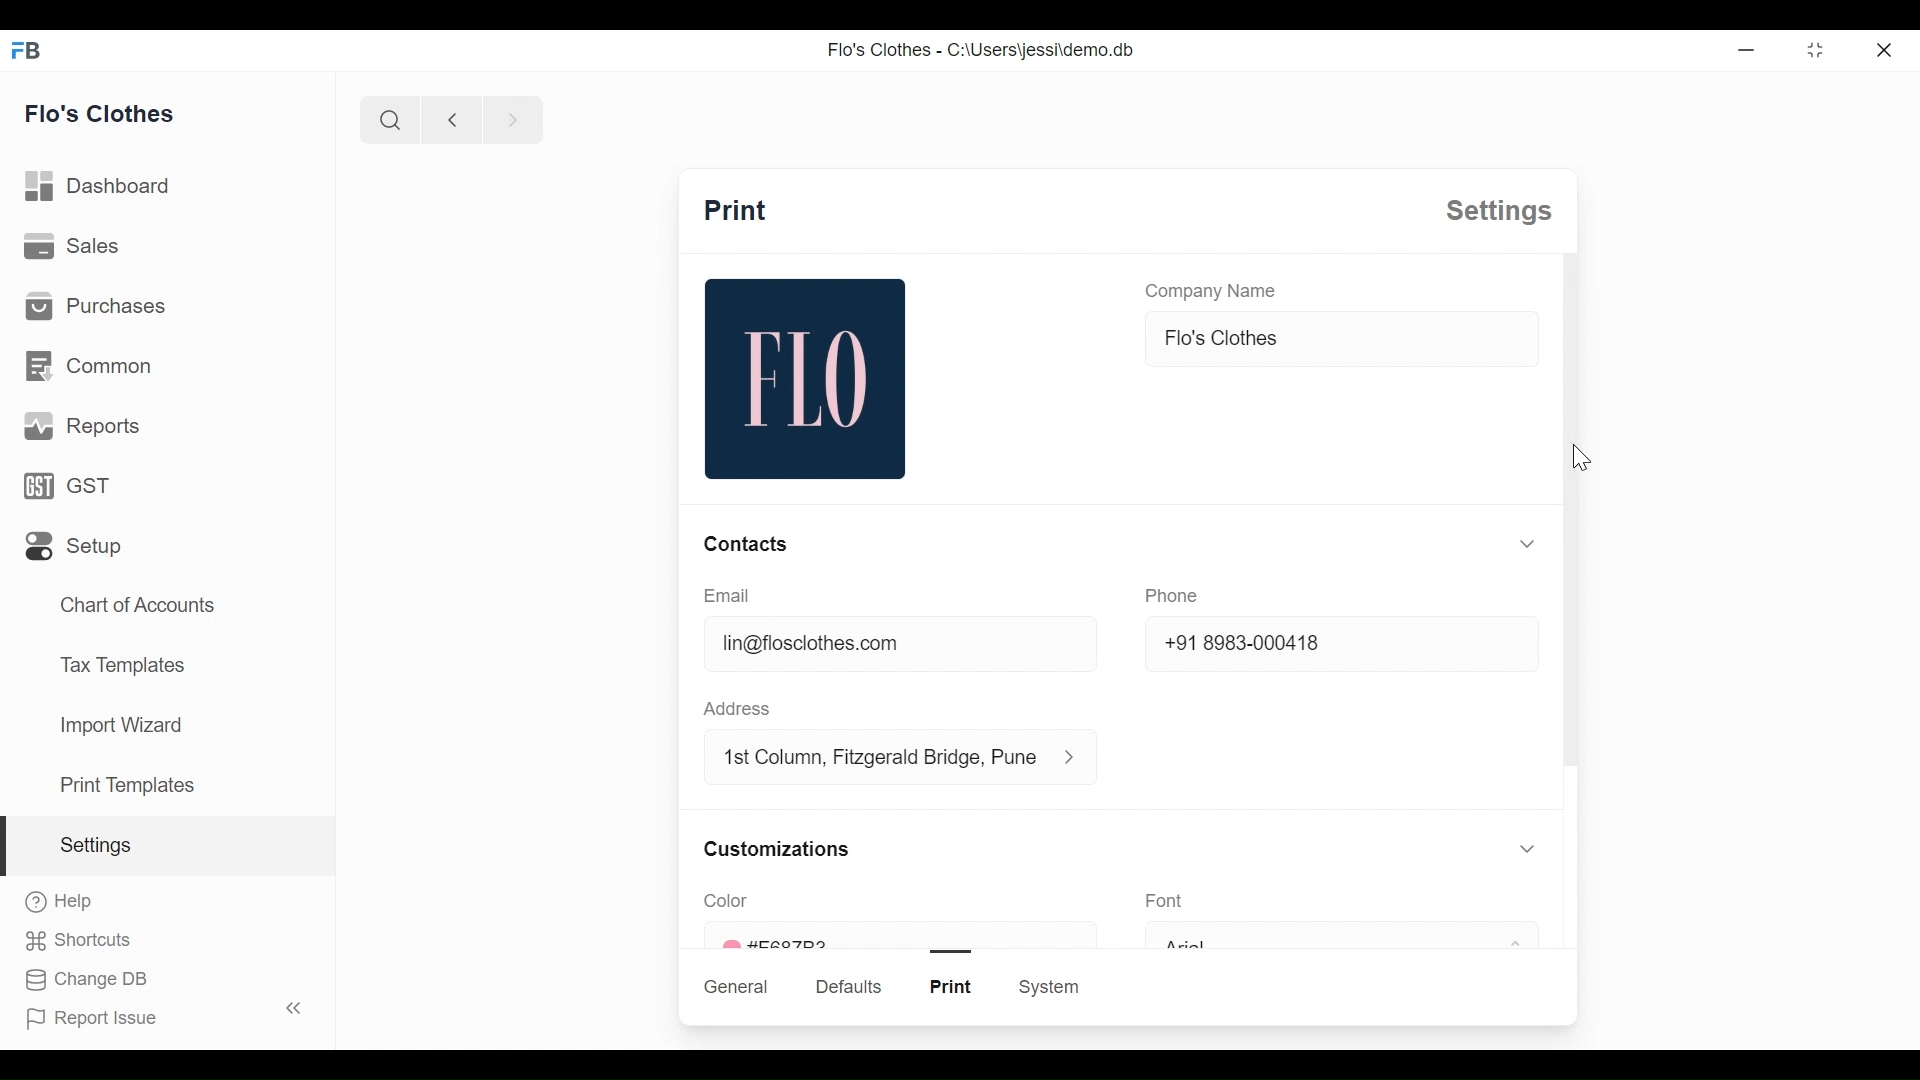 The image size is (1920, 1080). Describe the element at coordinates (1743, 49) in the screenshot. I see `Minimize` at that location.